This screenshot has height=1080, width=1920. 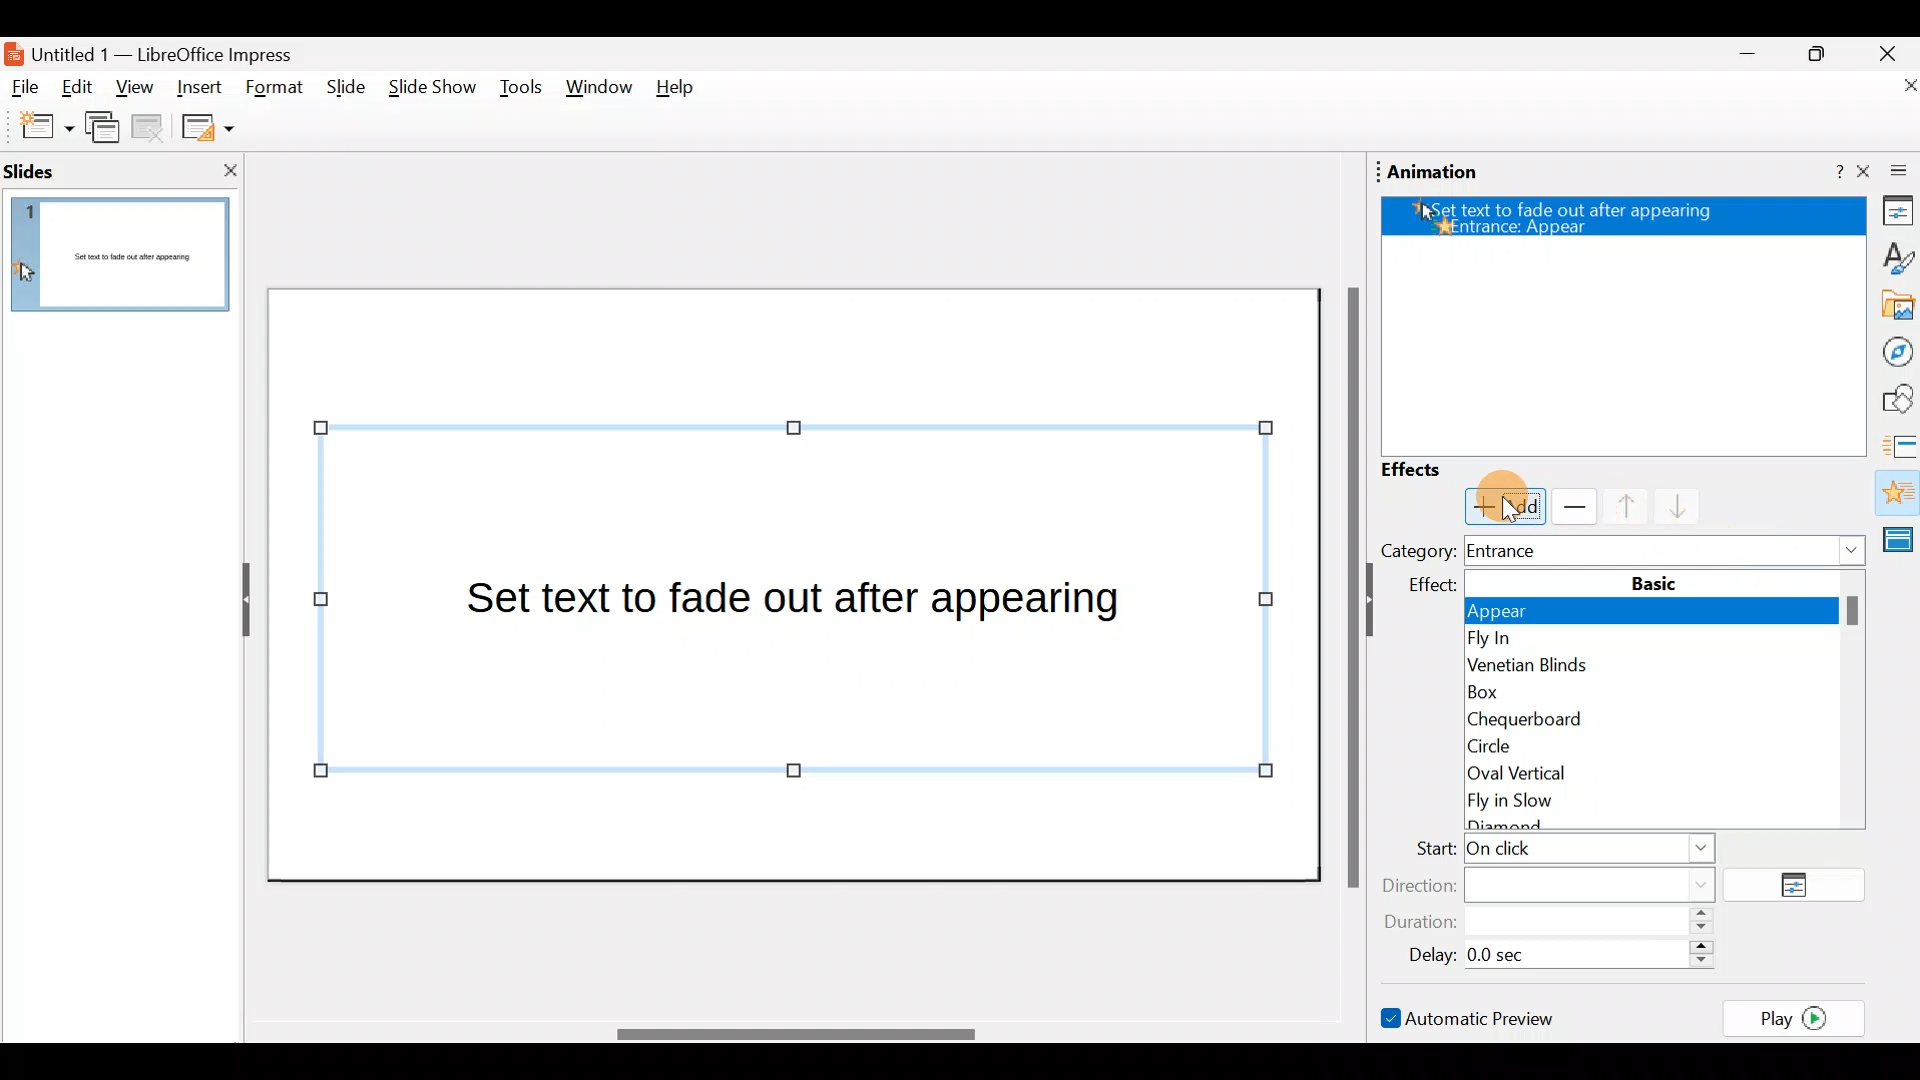 I want to click on File, so click(x=26, y=88).